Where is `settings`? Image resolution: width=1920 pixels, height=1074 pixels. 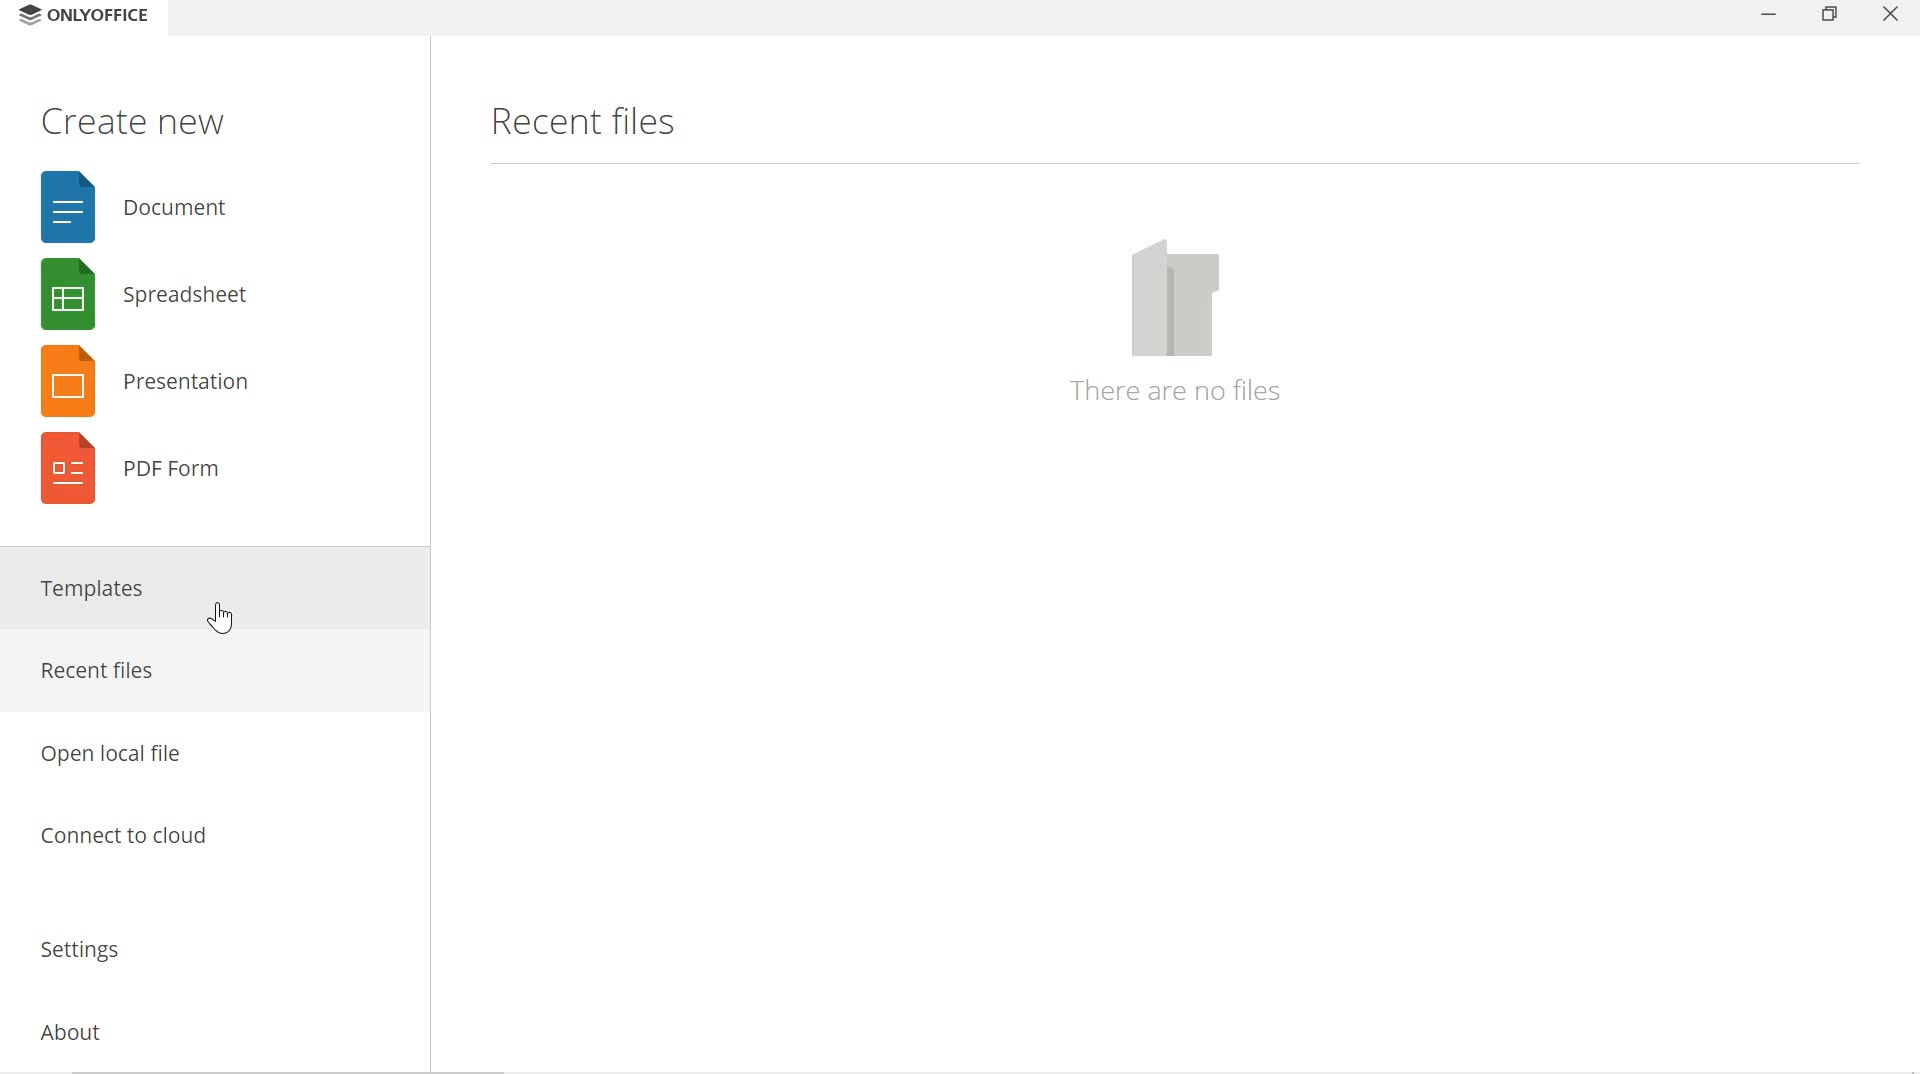 settings is located at coordinates (206, 942).